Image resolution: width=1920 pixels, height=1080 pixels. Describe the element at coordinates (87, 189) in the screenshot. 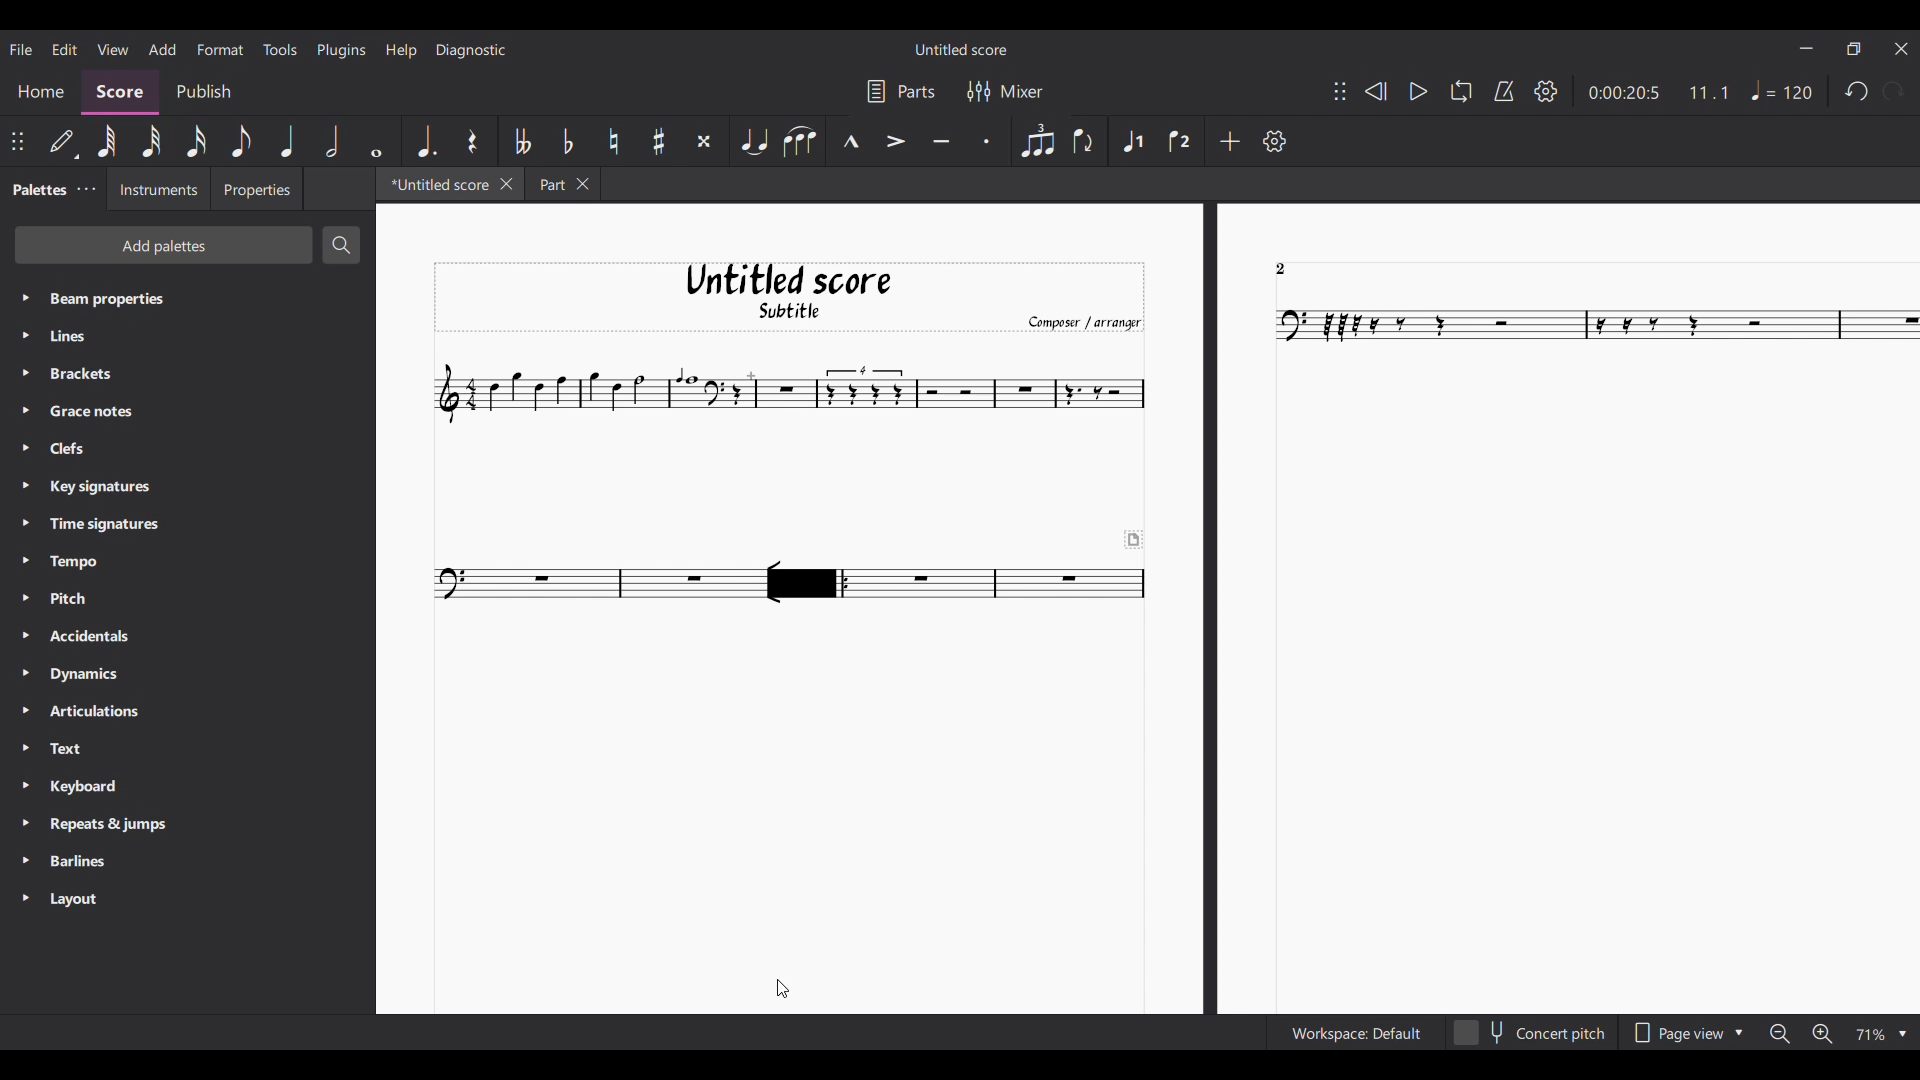

I see `Palette settings` at that location.